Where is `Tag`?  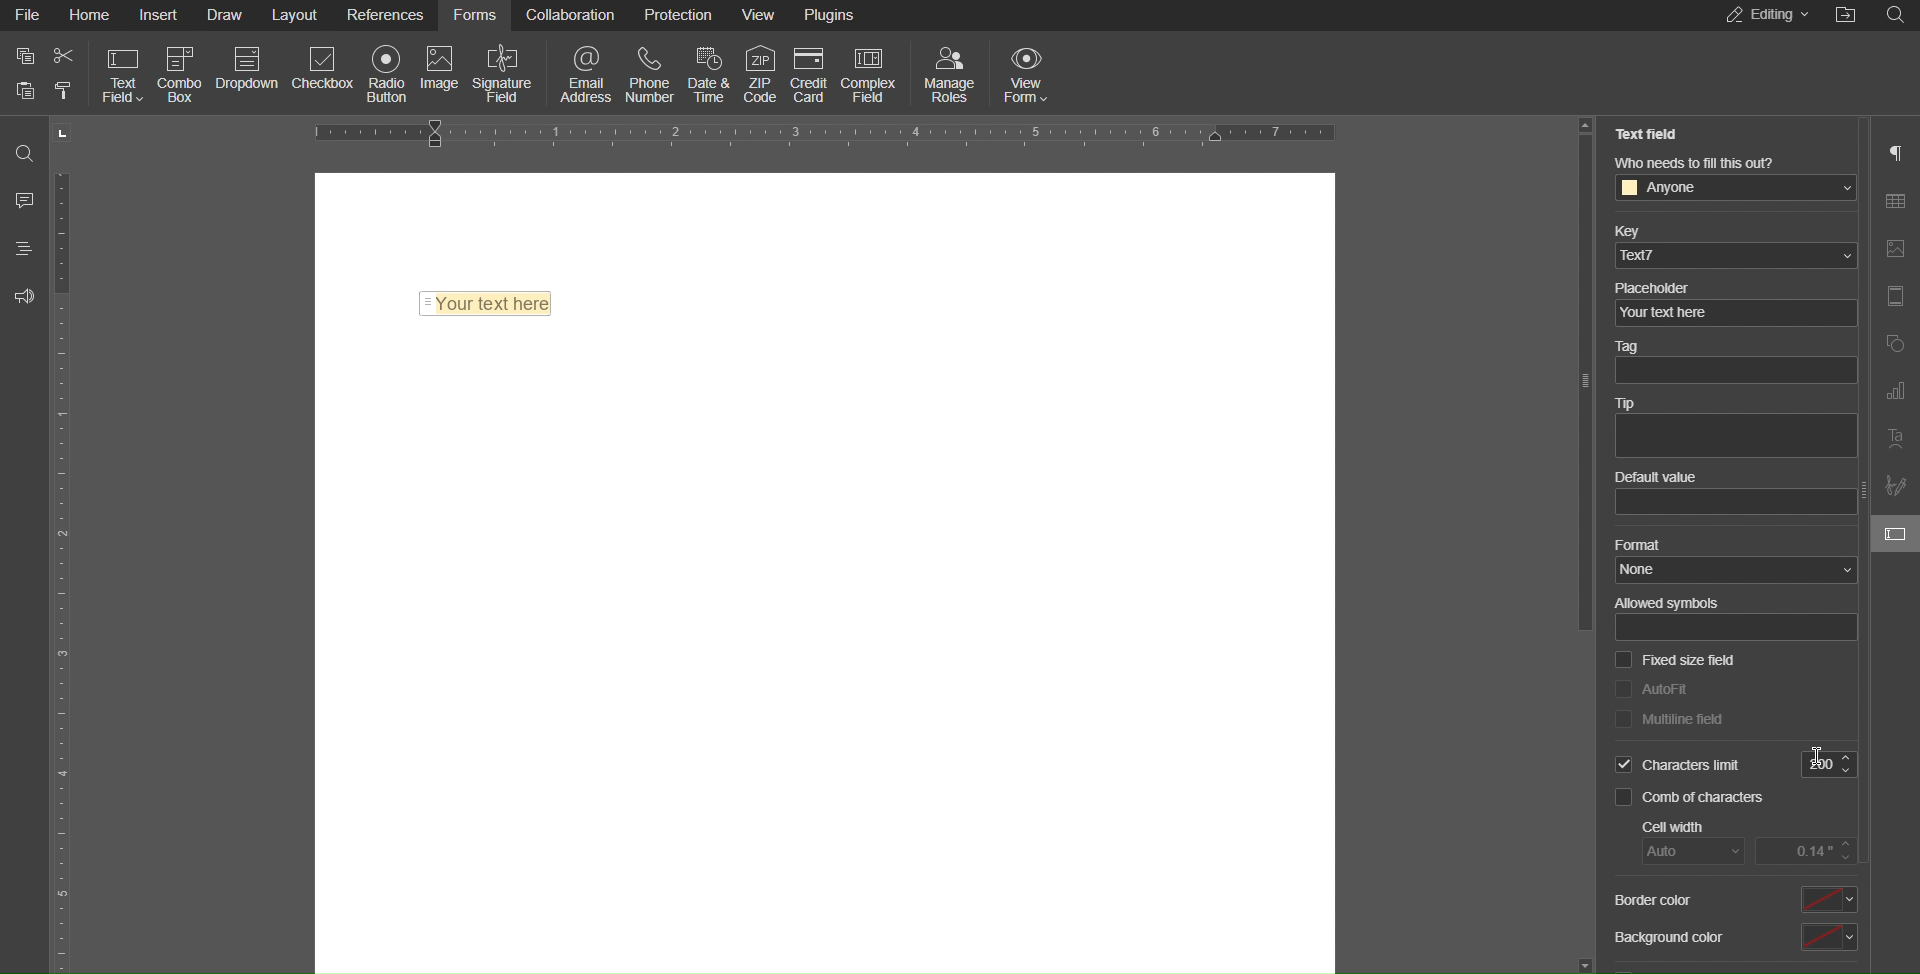
Tag is located at coordinates (1732, 364).